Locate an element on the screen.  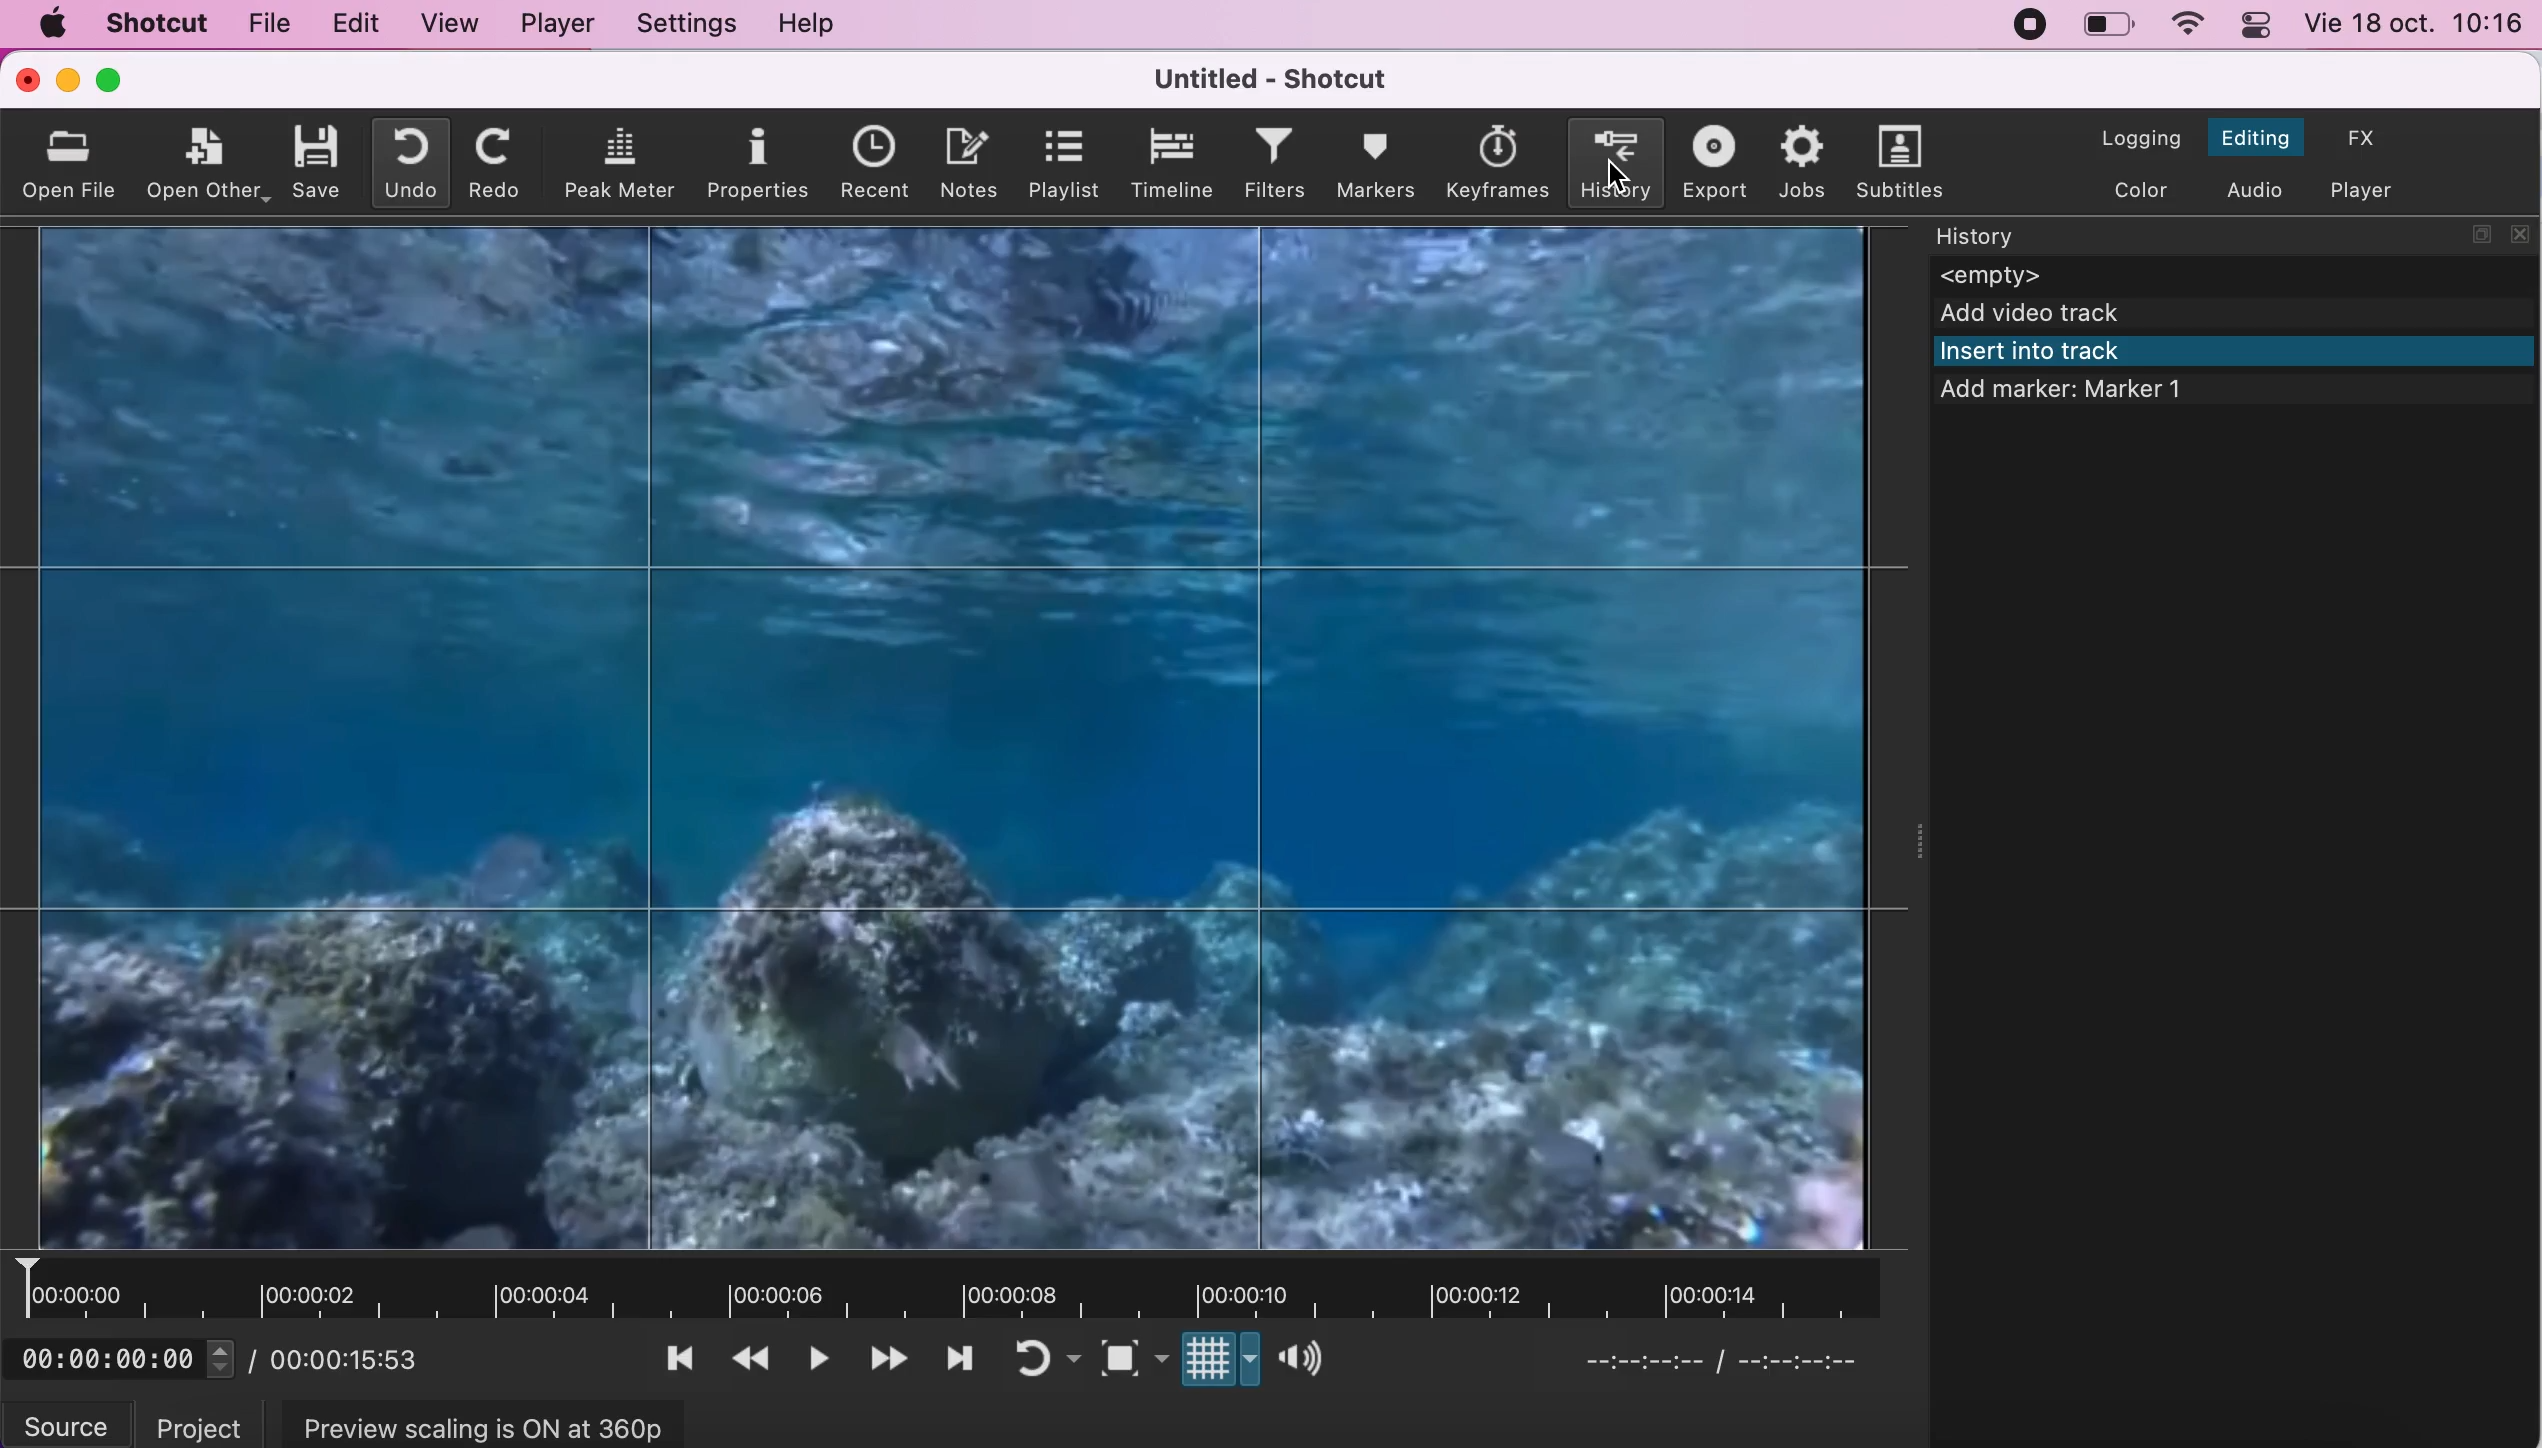
save is located at coordinates (318, 163).